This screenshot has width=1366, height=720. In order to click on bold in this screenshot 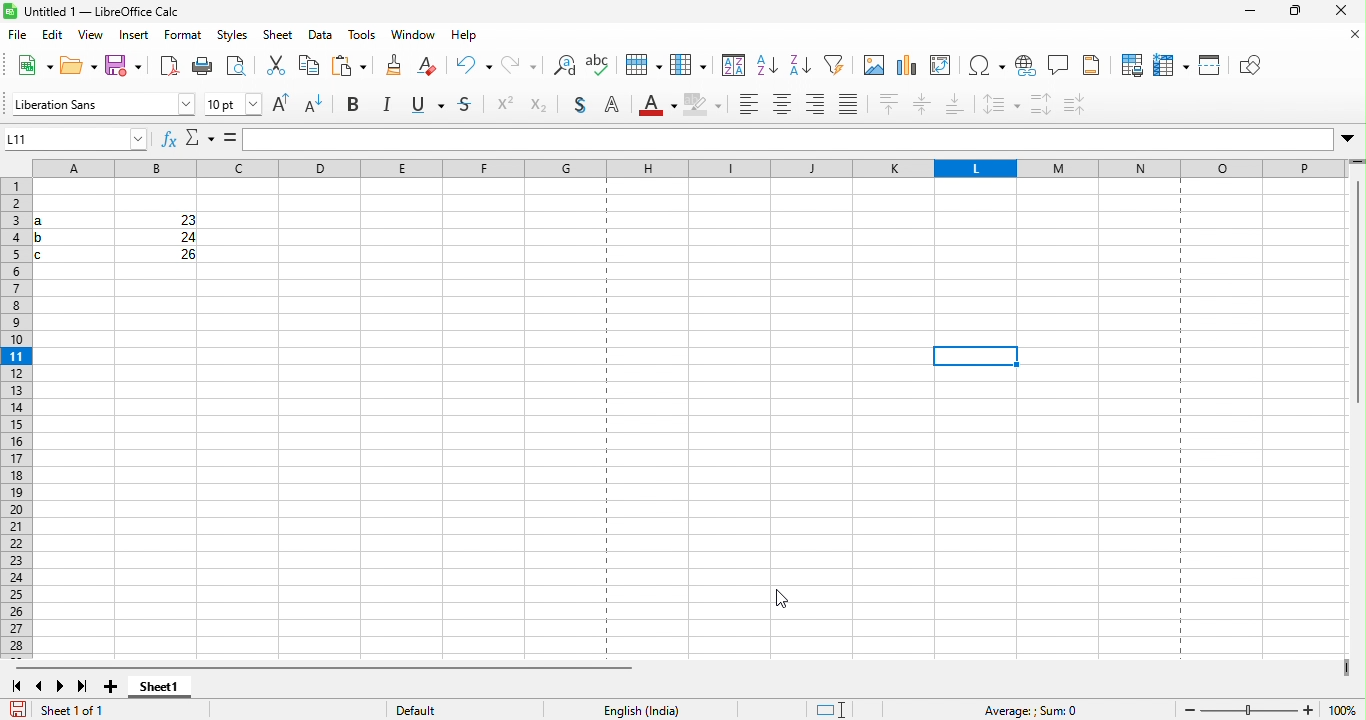, I will do `click(359, 105)`.